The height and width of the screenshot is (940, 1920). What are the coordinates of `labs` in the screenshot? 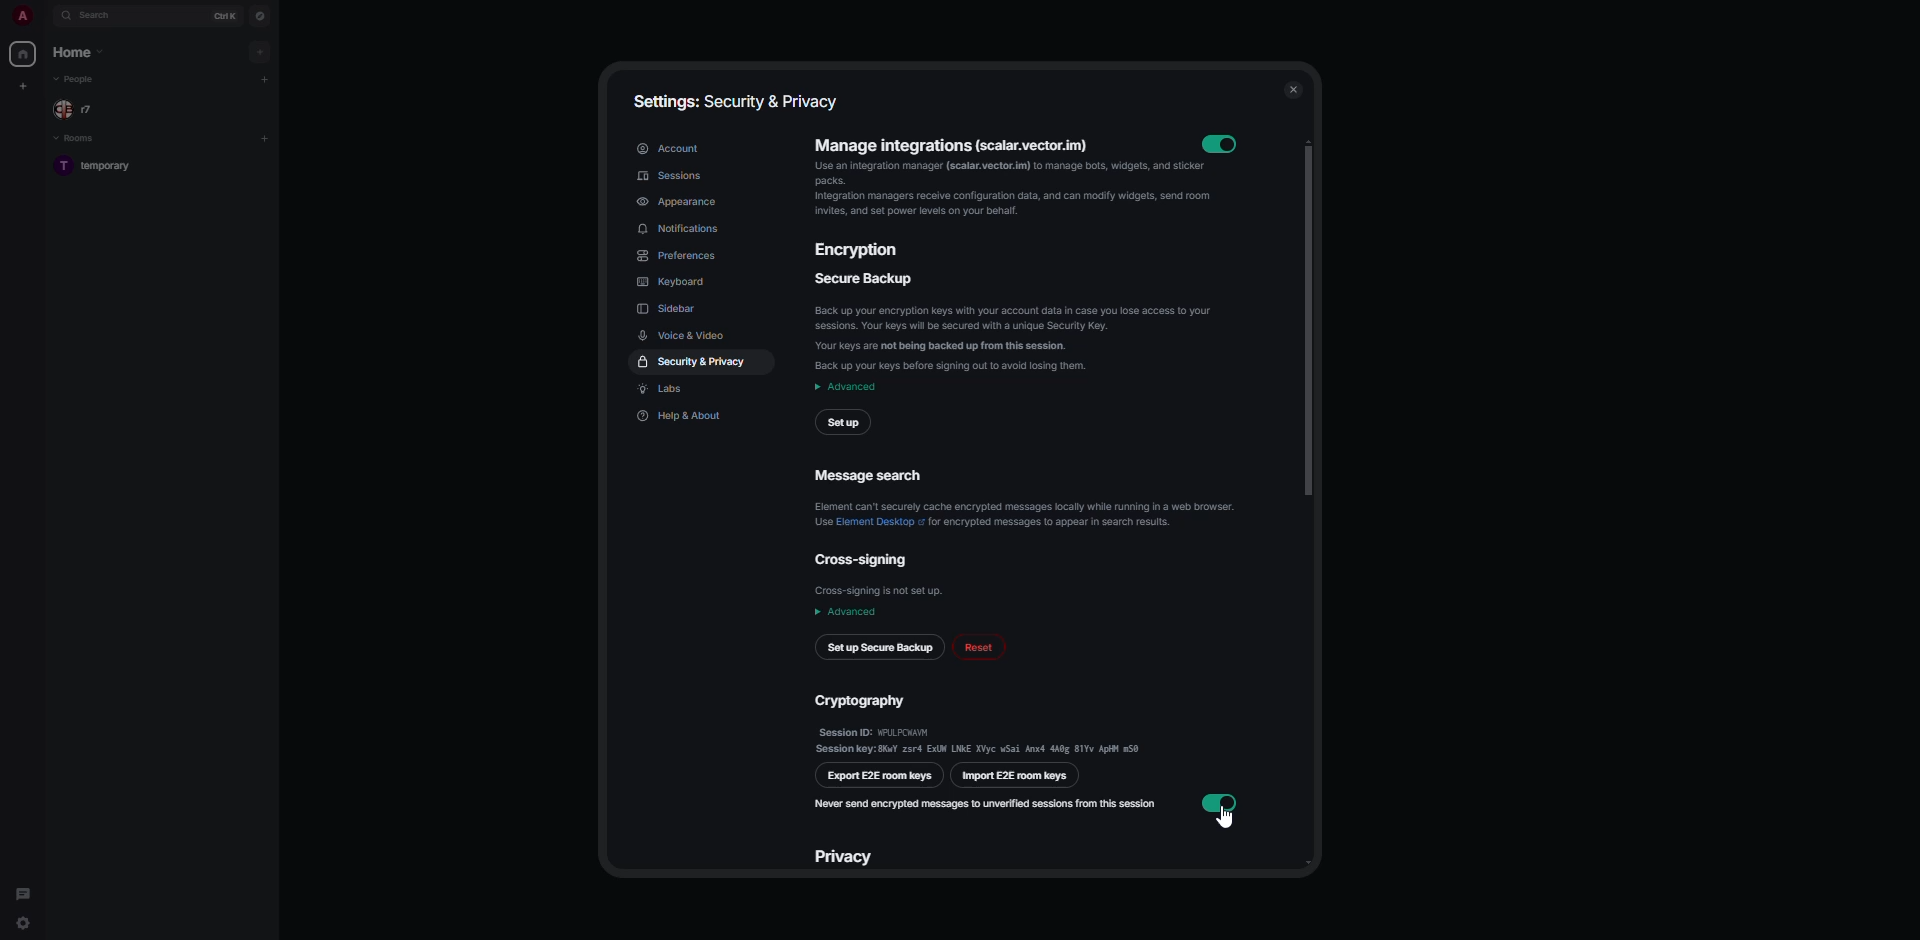 It's located at (667, 390).